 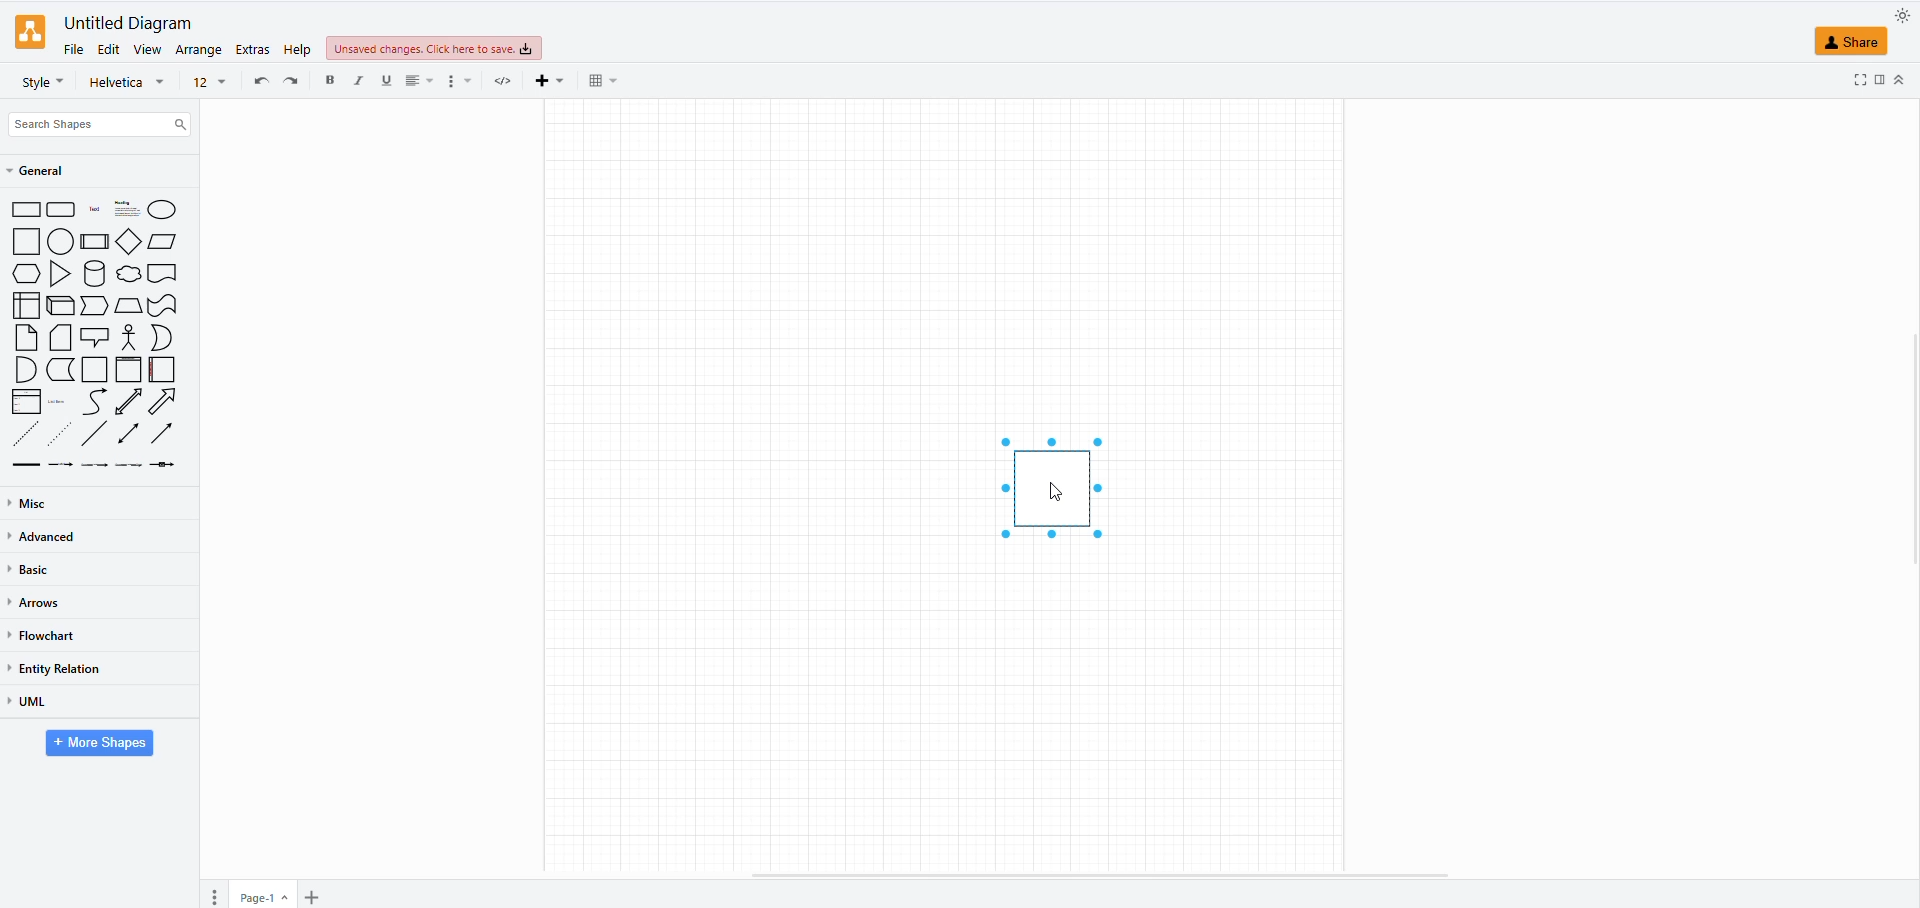 What do you see at coordinates (43, 82) in the screenshot?
I see `style` at bounding box center [43, 82].